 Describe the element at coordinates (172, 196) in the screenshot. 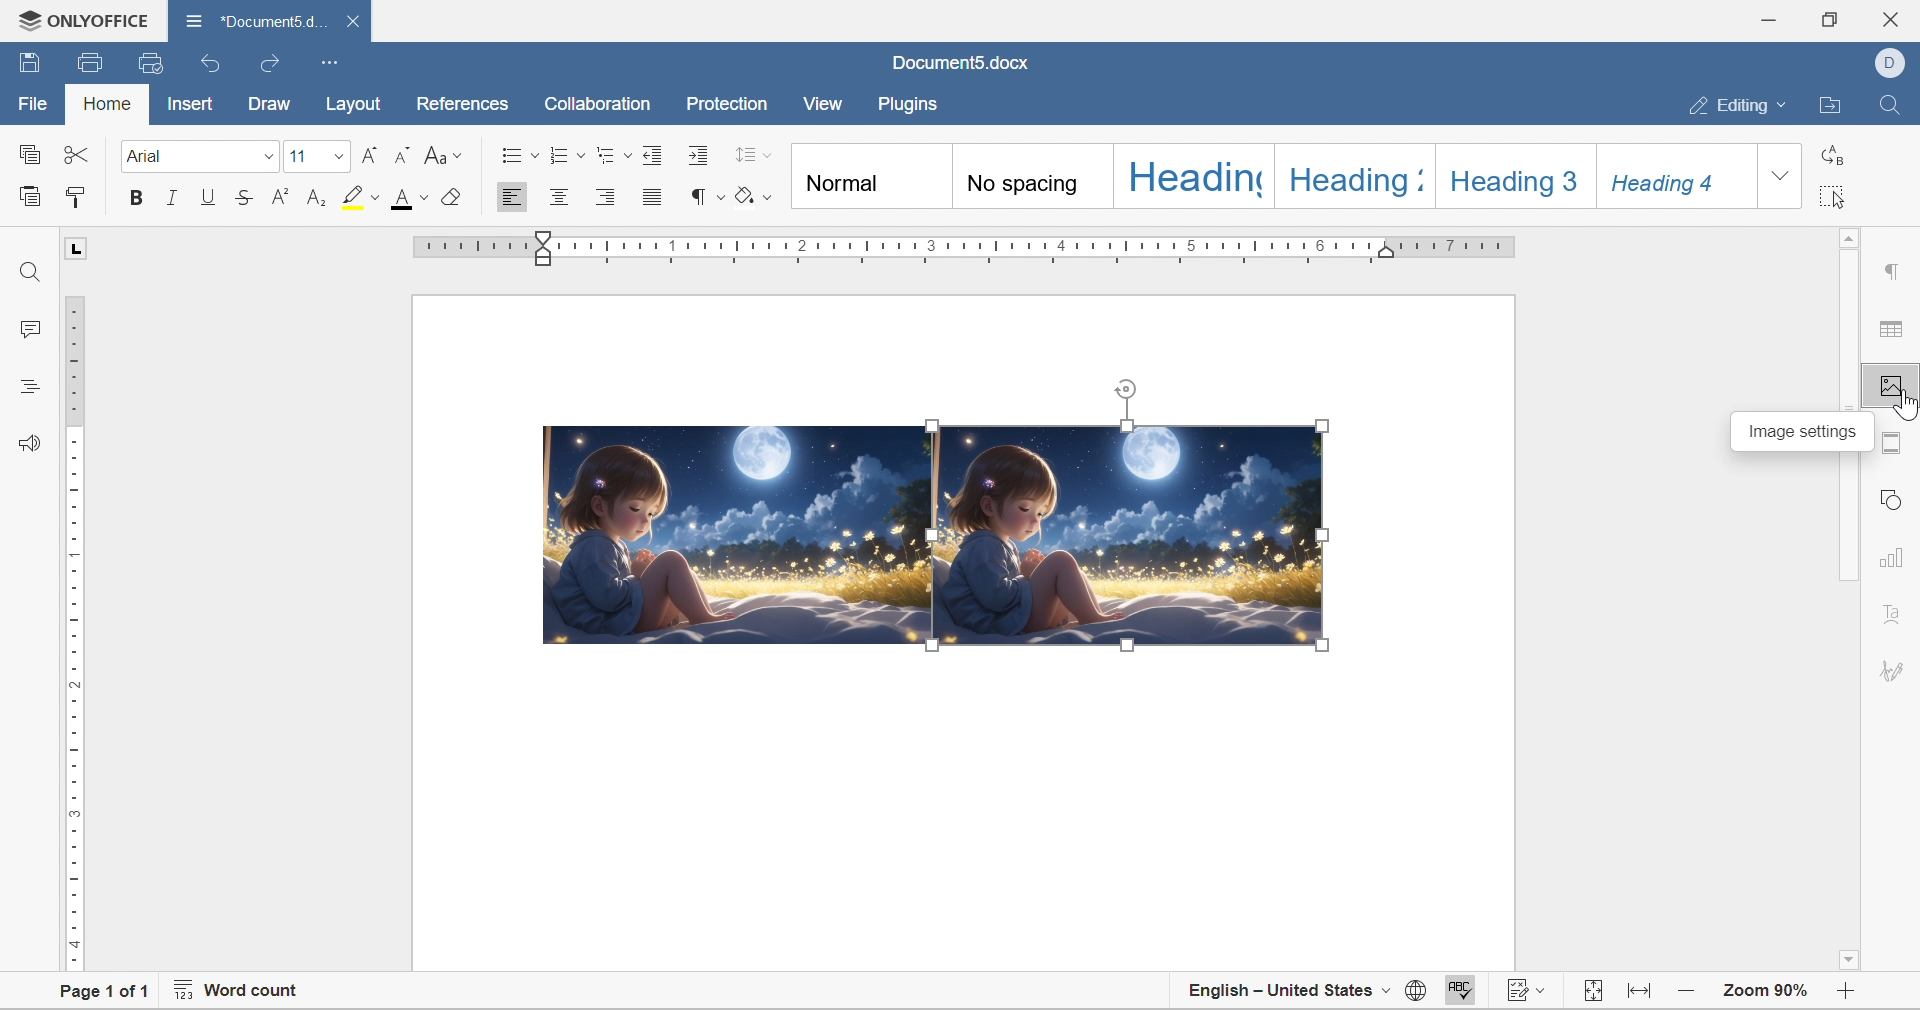

I see `italic` at that location.